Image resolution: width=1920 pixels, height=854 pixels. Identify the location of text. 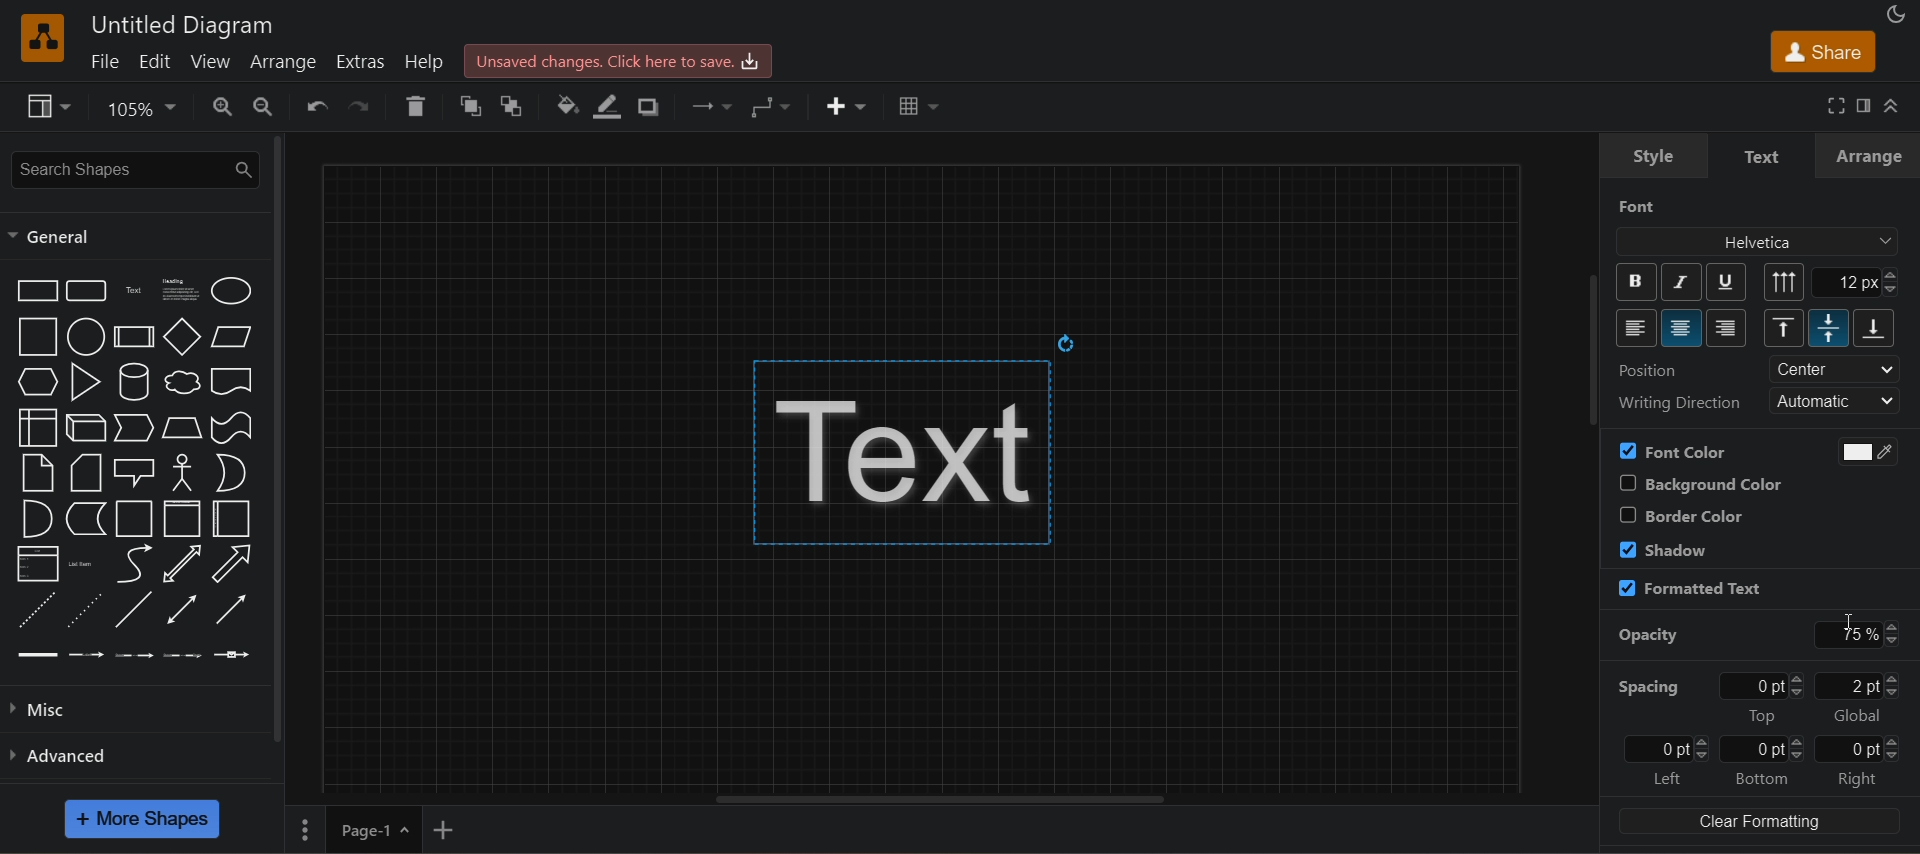
(137, 290).